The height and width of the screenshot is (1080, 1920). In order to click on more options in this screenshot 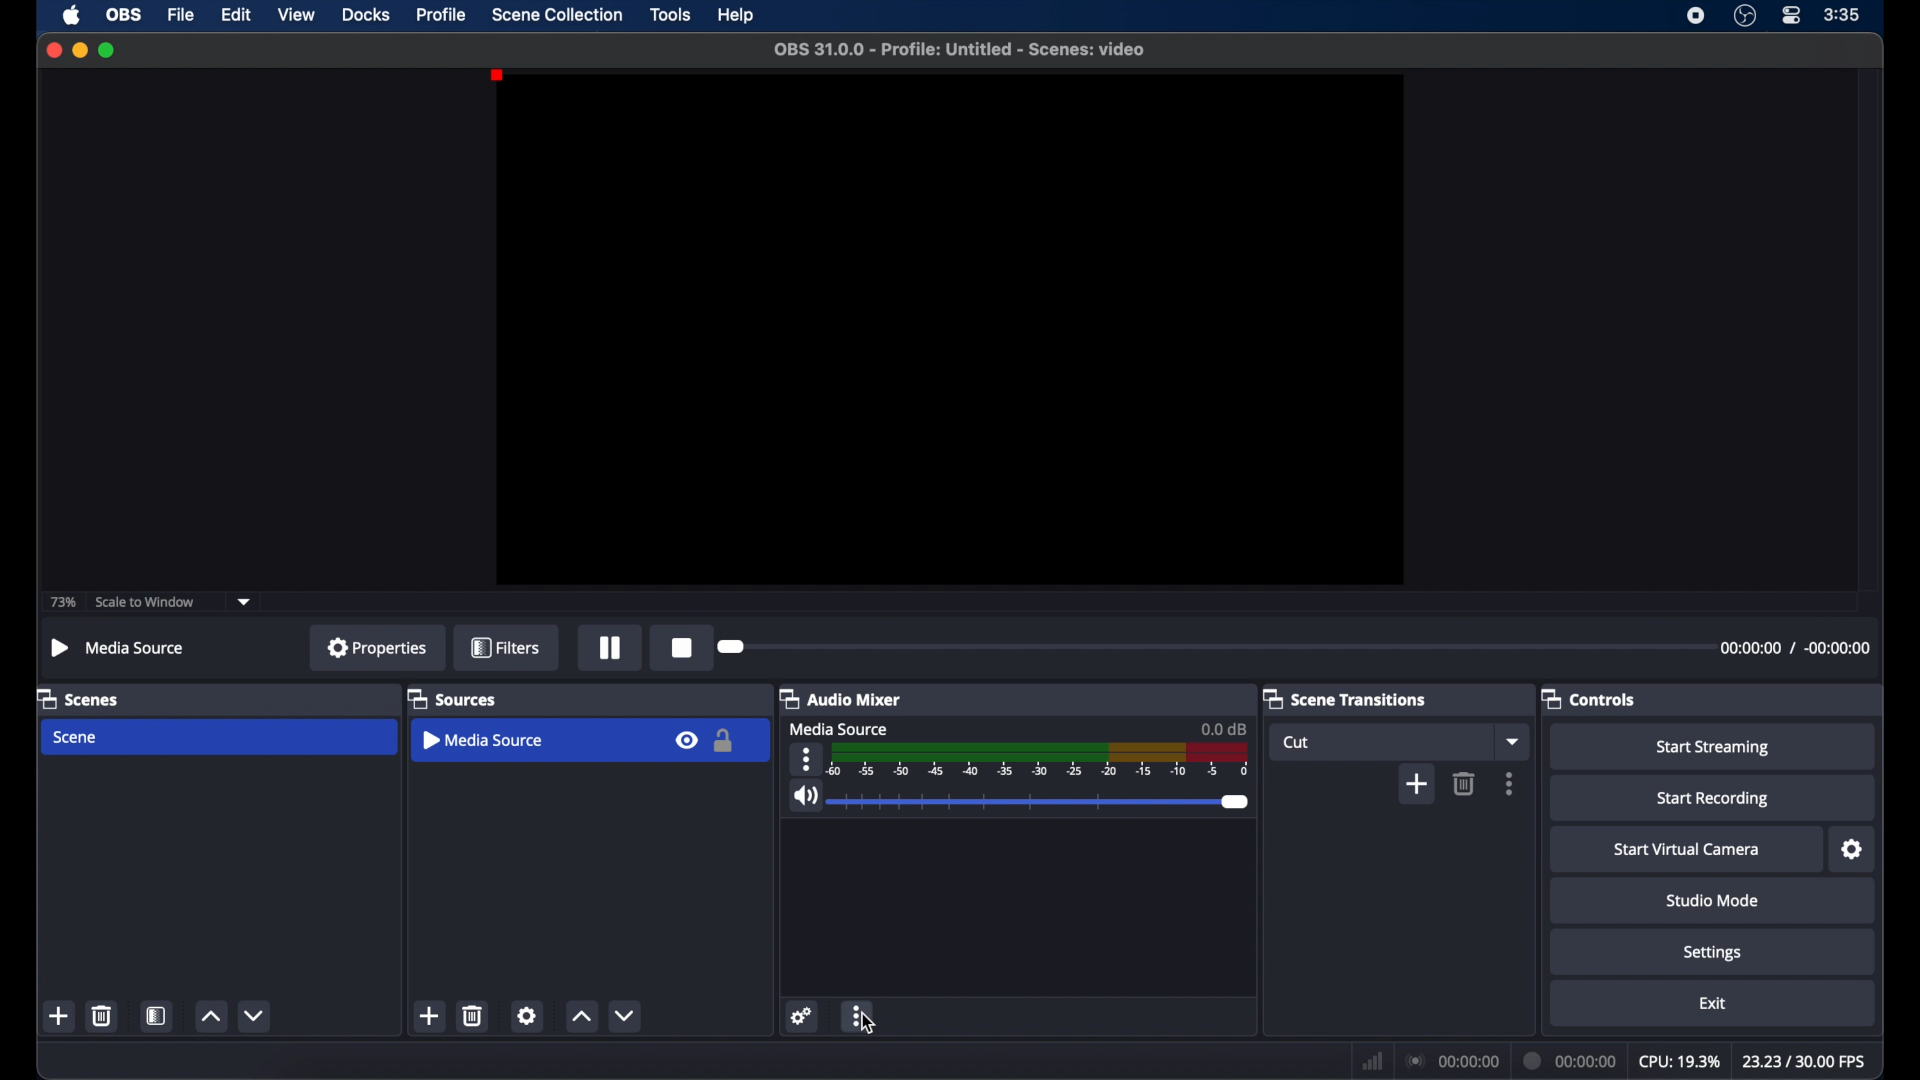, I will do `click(859, 1015)`.